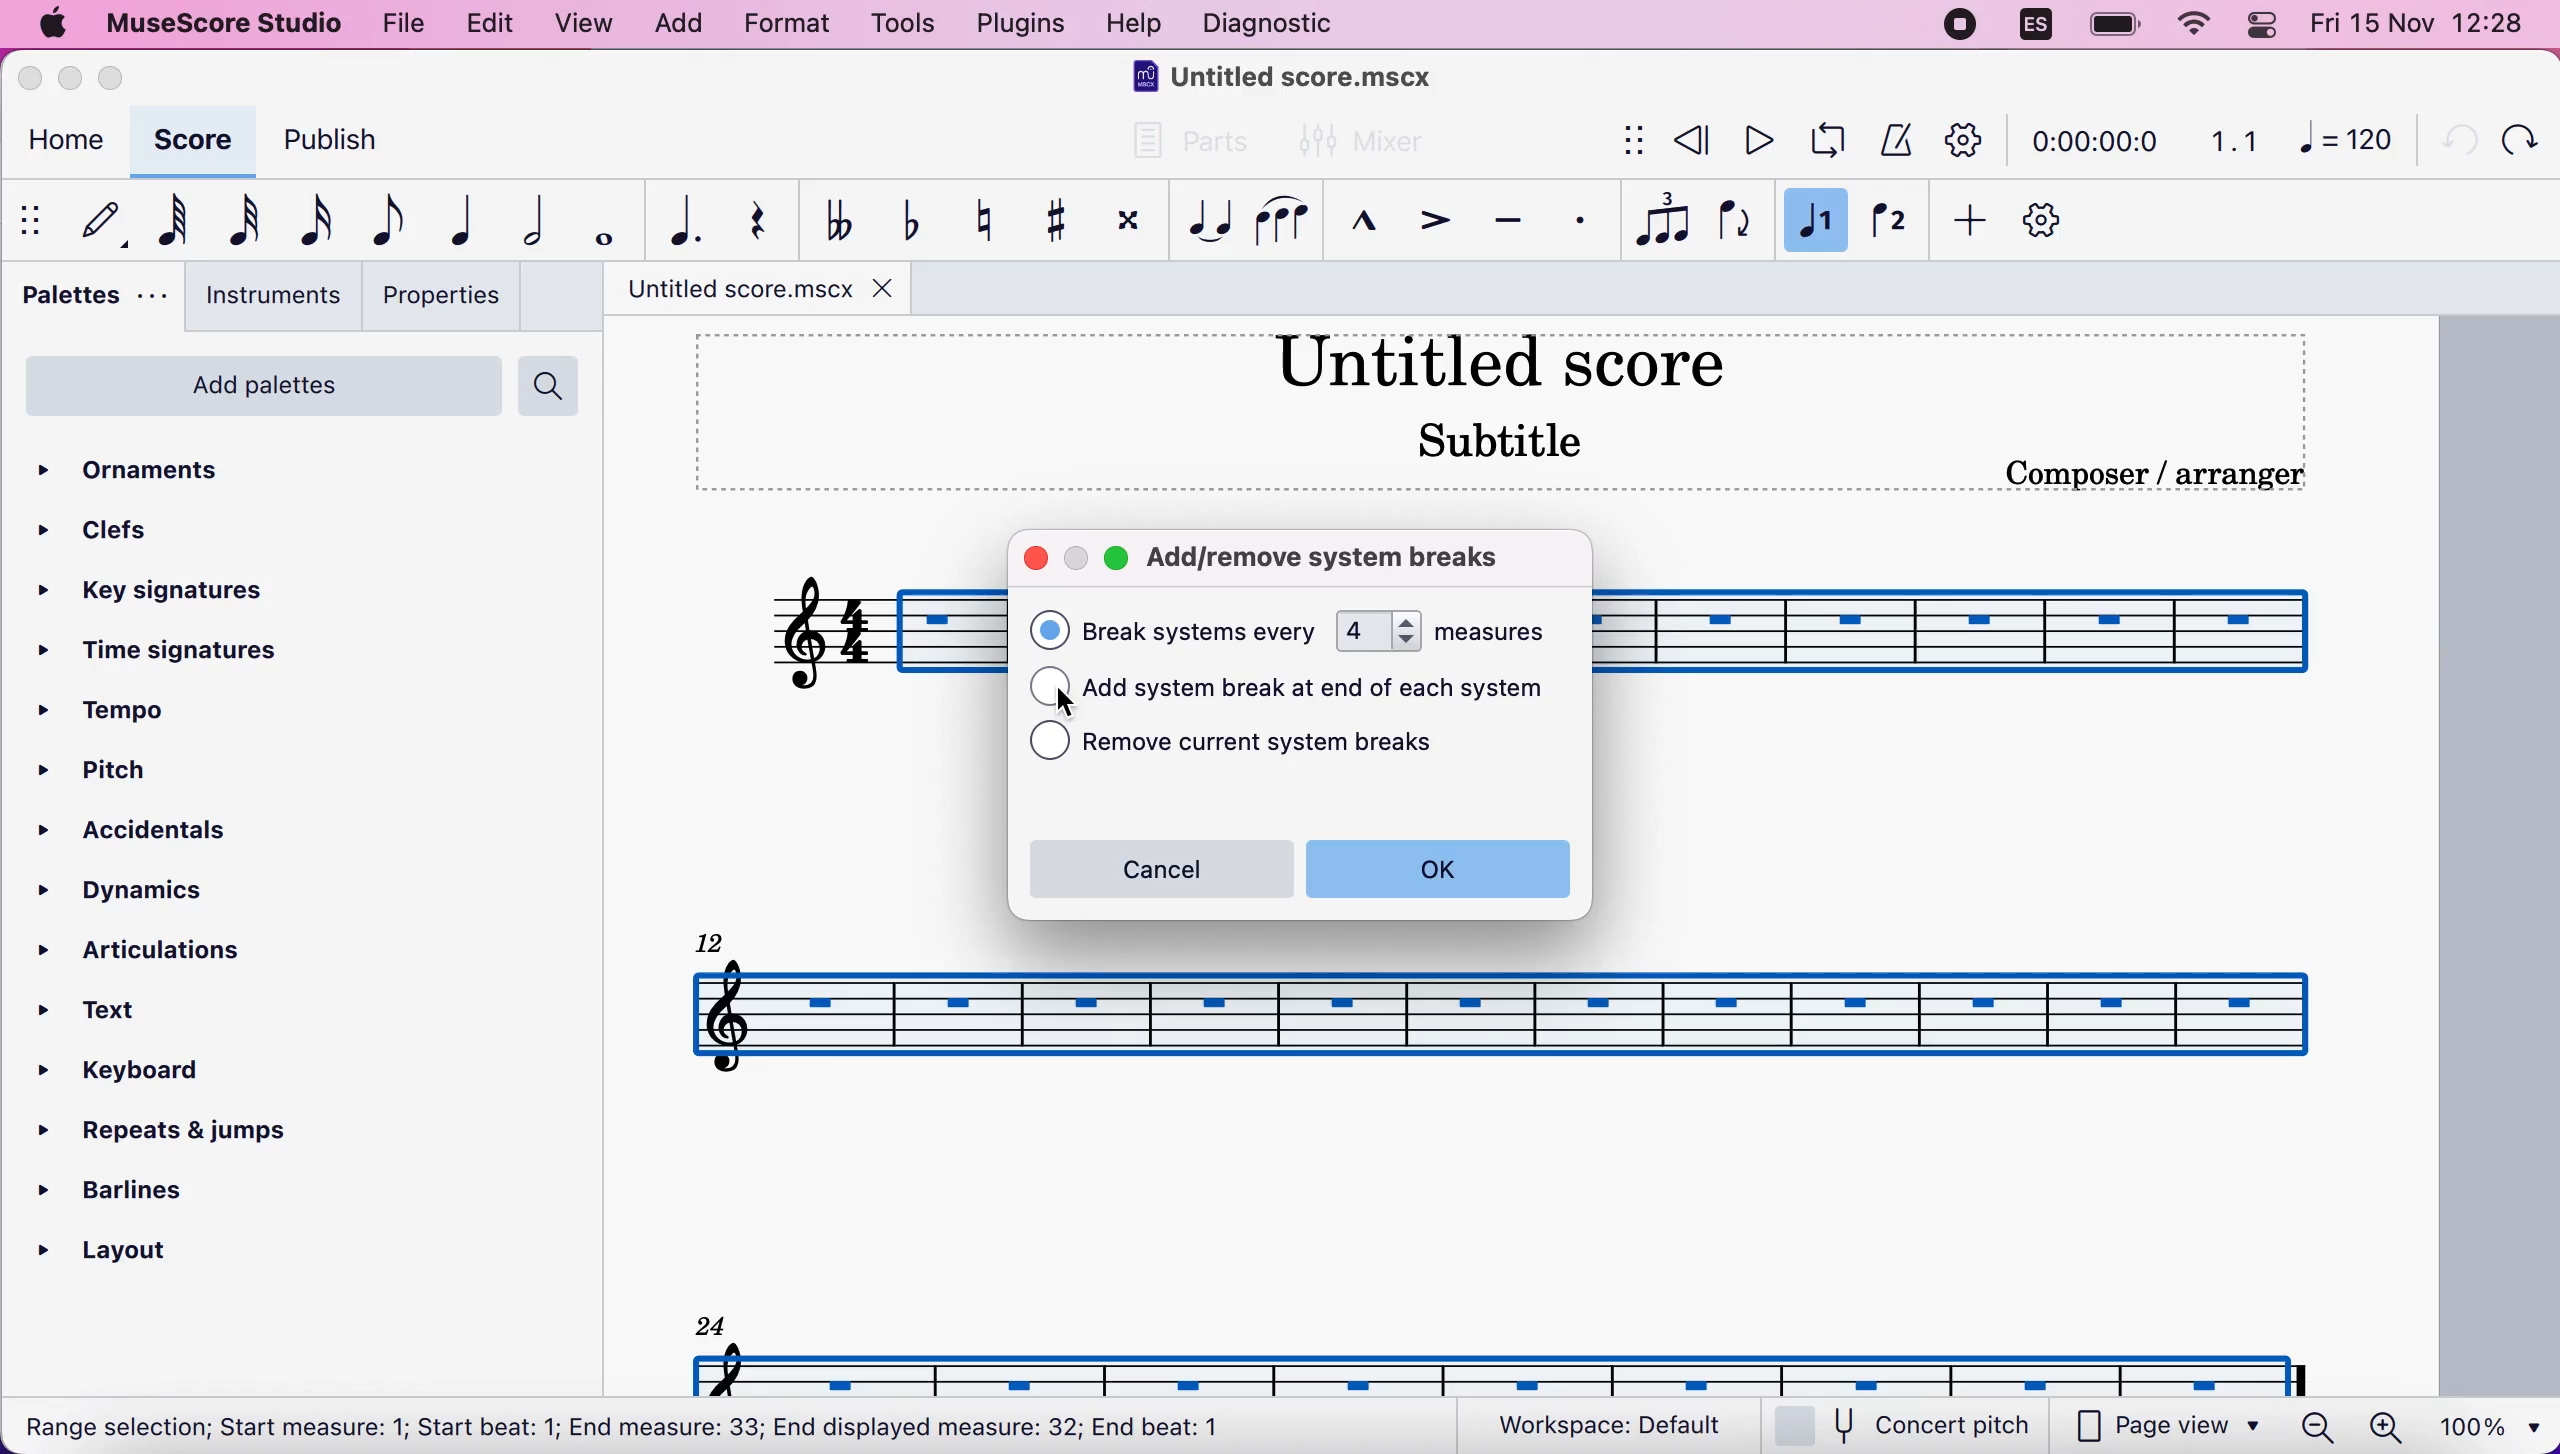  What do you see at coordinates (125, 773) in the screenshot?
I see `pitch` at bounding box center [125, 773].